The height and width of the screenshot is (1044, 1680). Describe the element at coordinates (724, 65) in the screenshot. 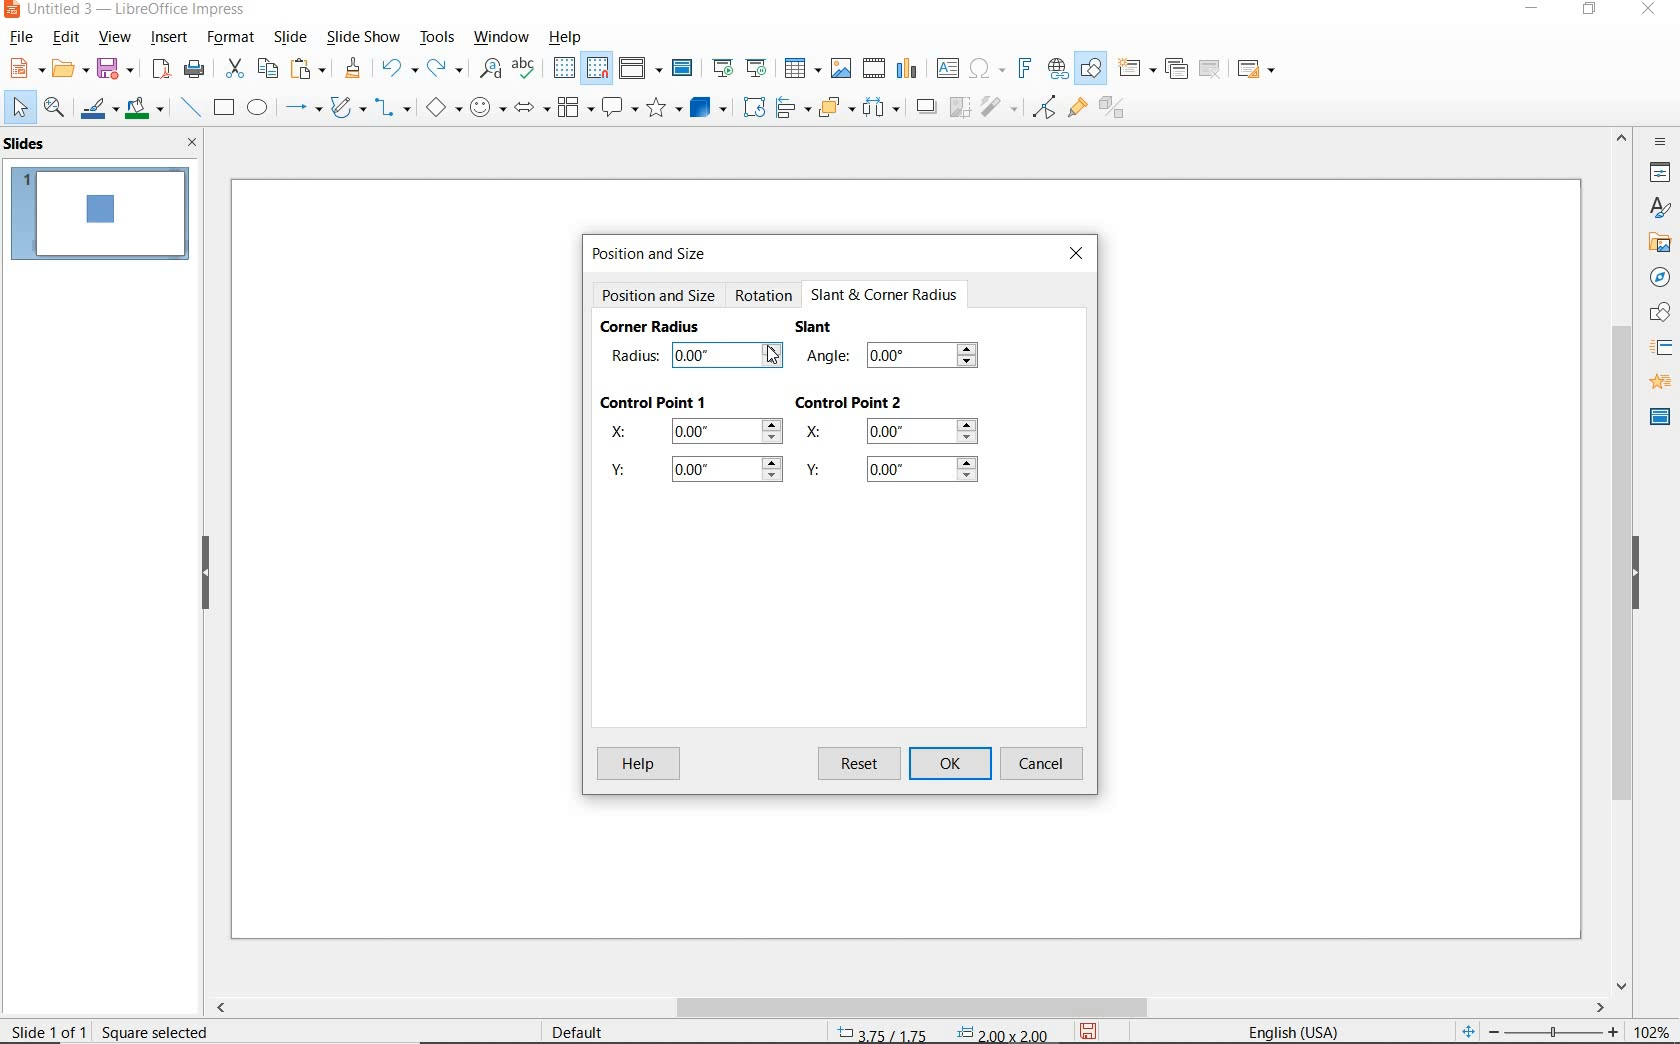

I see `start from first slide` at that location.